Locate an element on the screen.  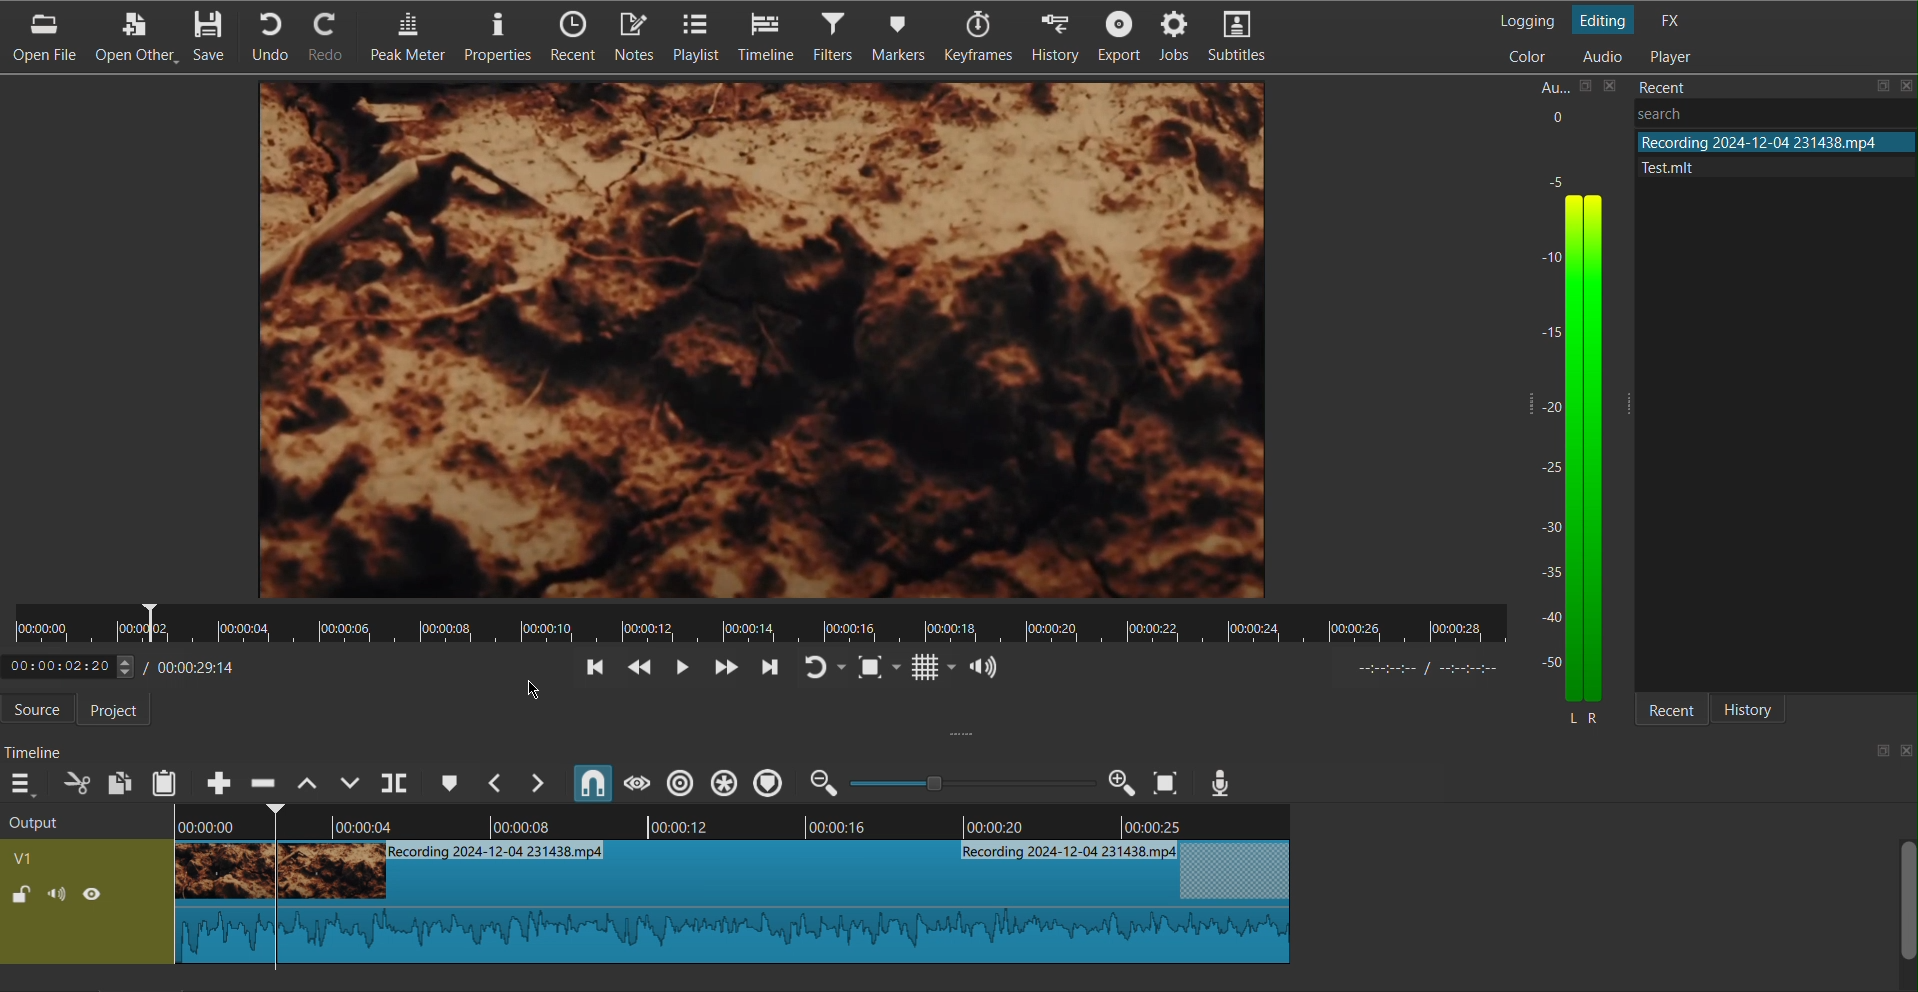
Go back is located at coordinates (594, 669).